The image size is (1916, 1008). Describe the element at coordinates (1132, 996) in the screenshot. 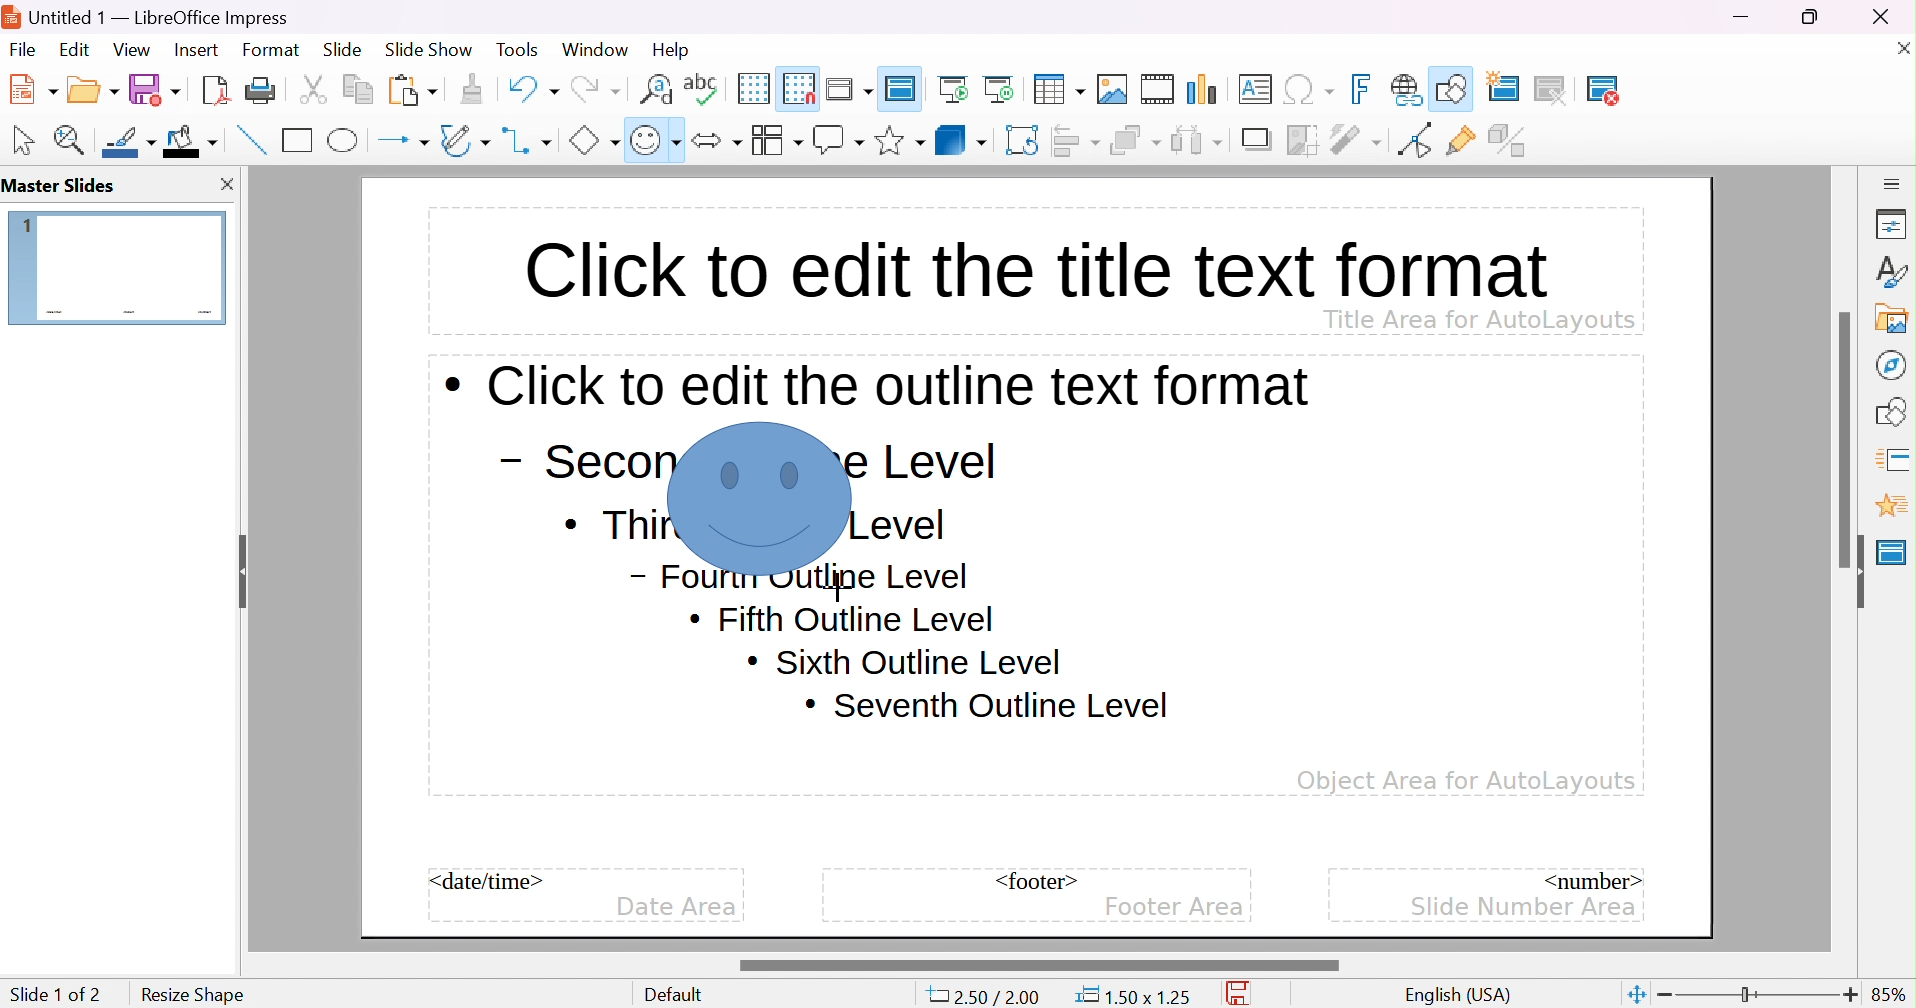

I see `0.00*0.00` at that location.